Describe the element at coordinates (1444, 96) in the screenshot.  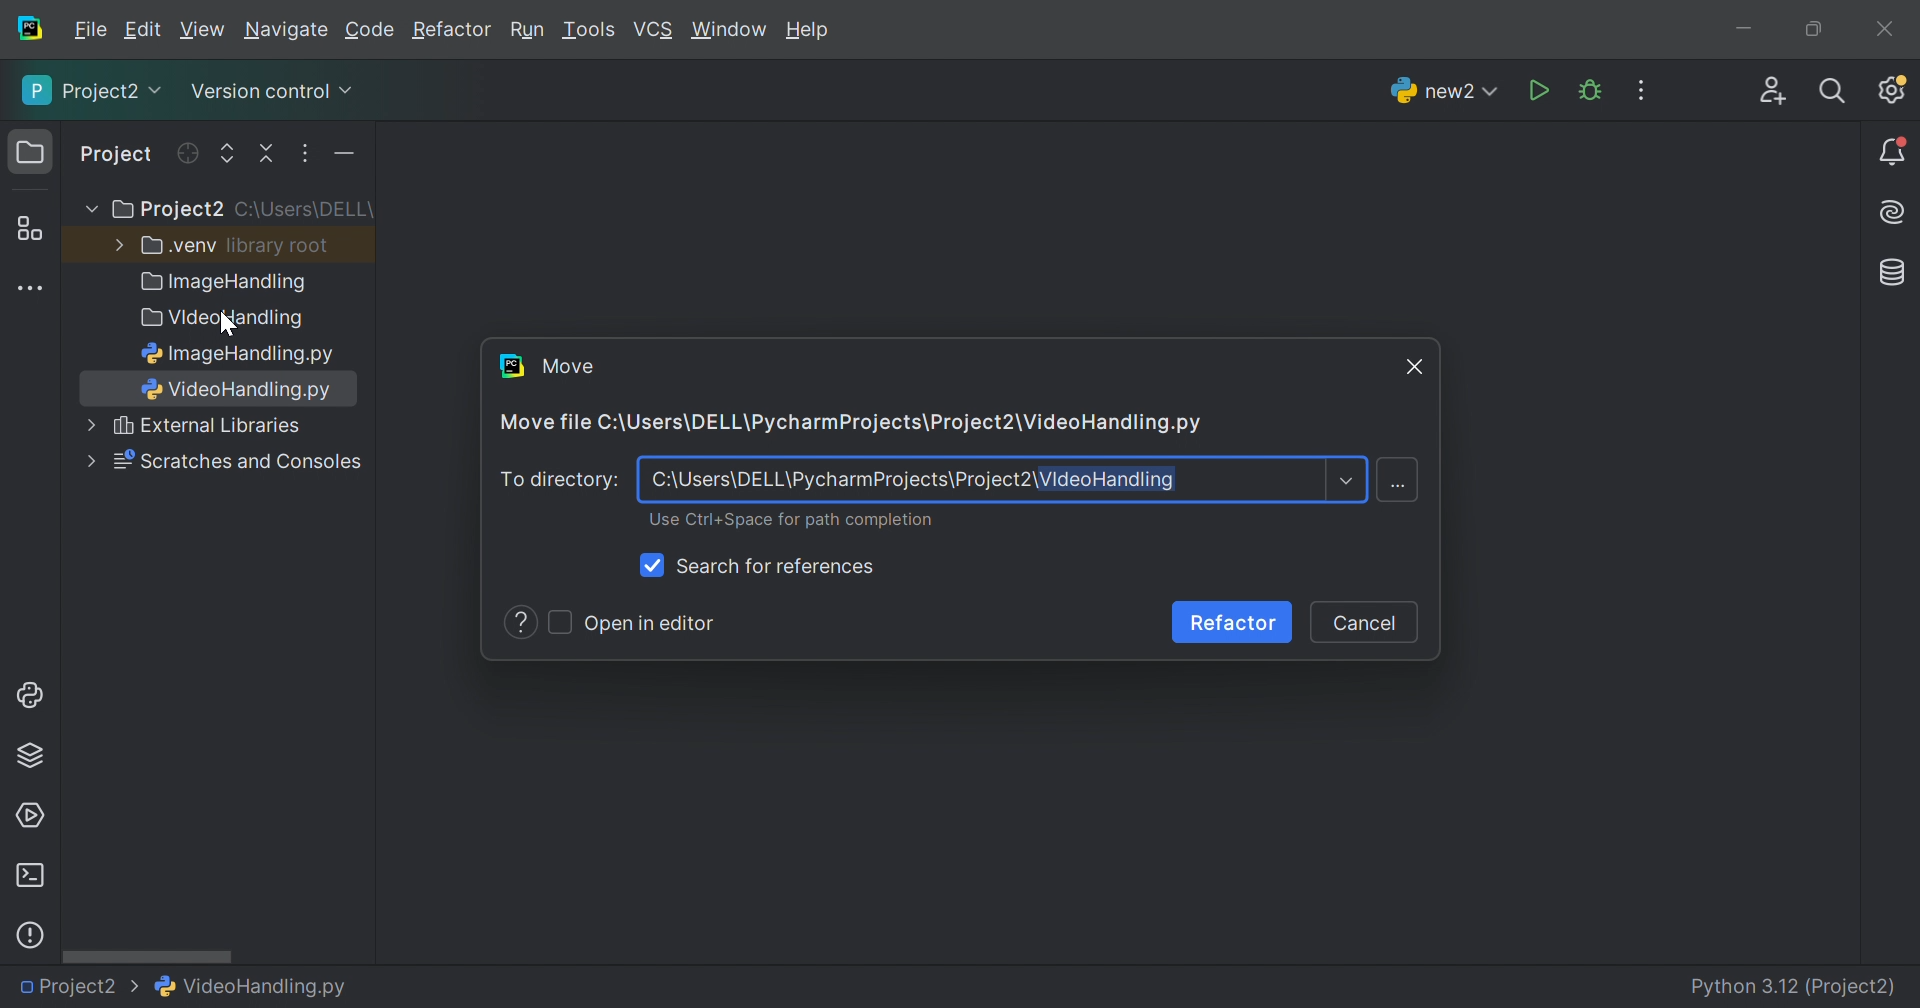
I see `new2` at that location.